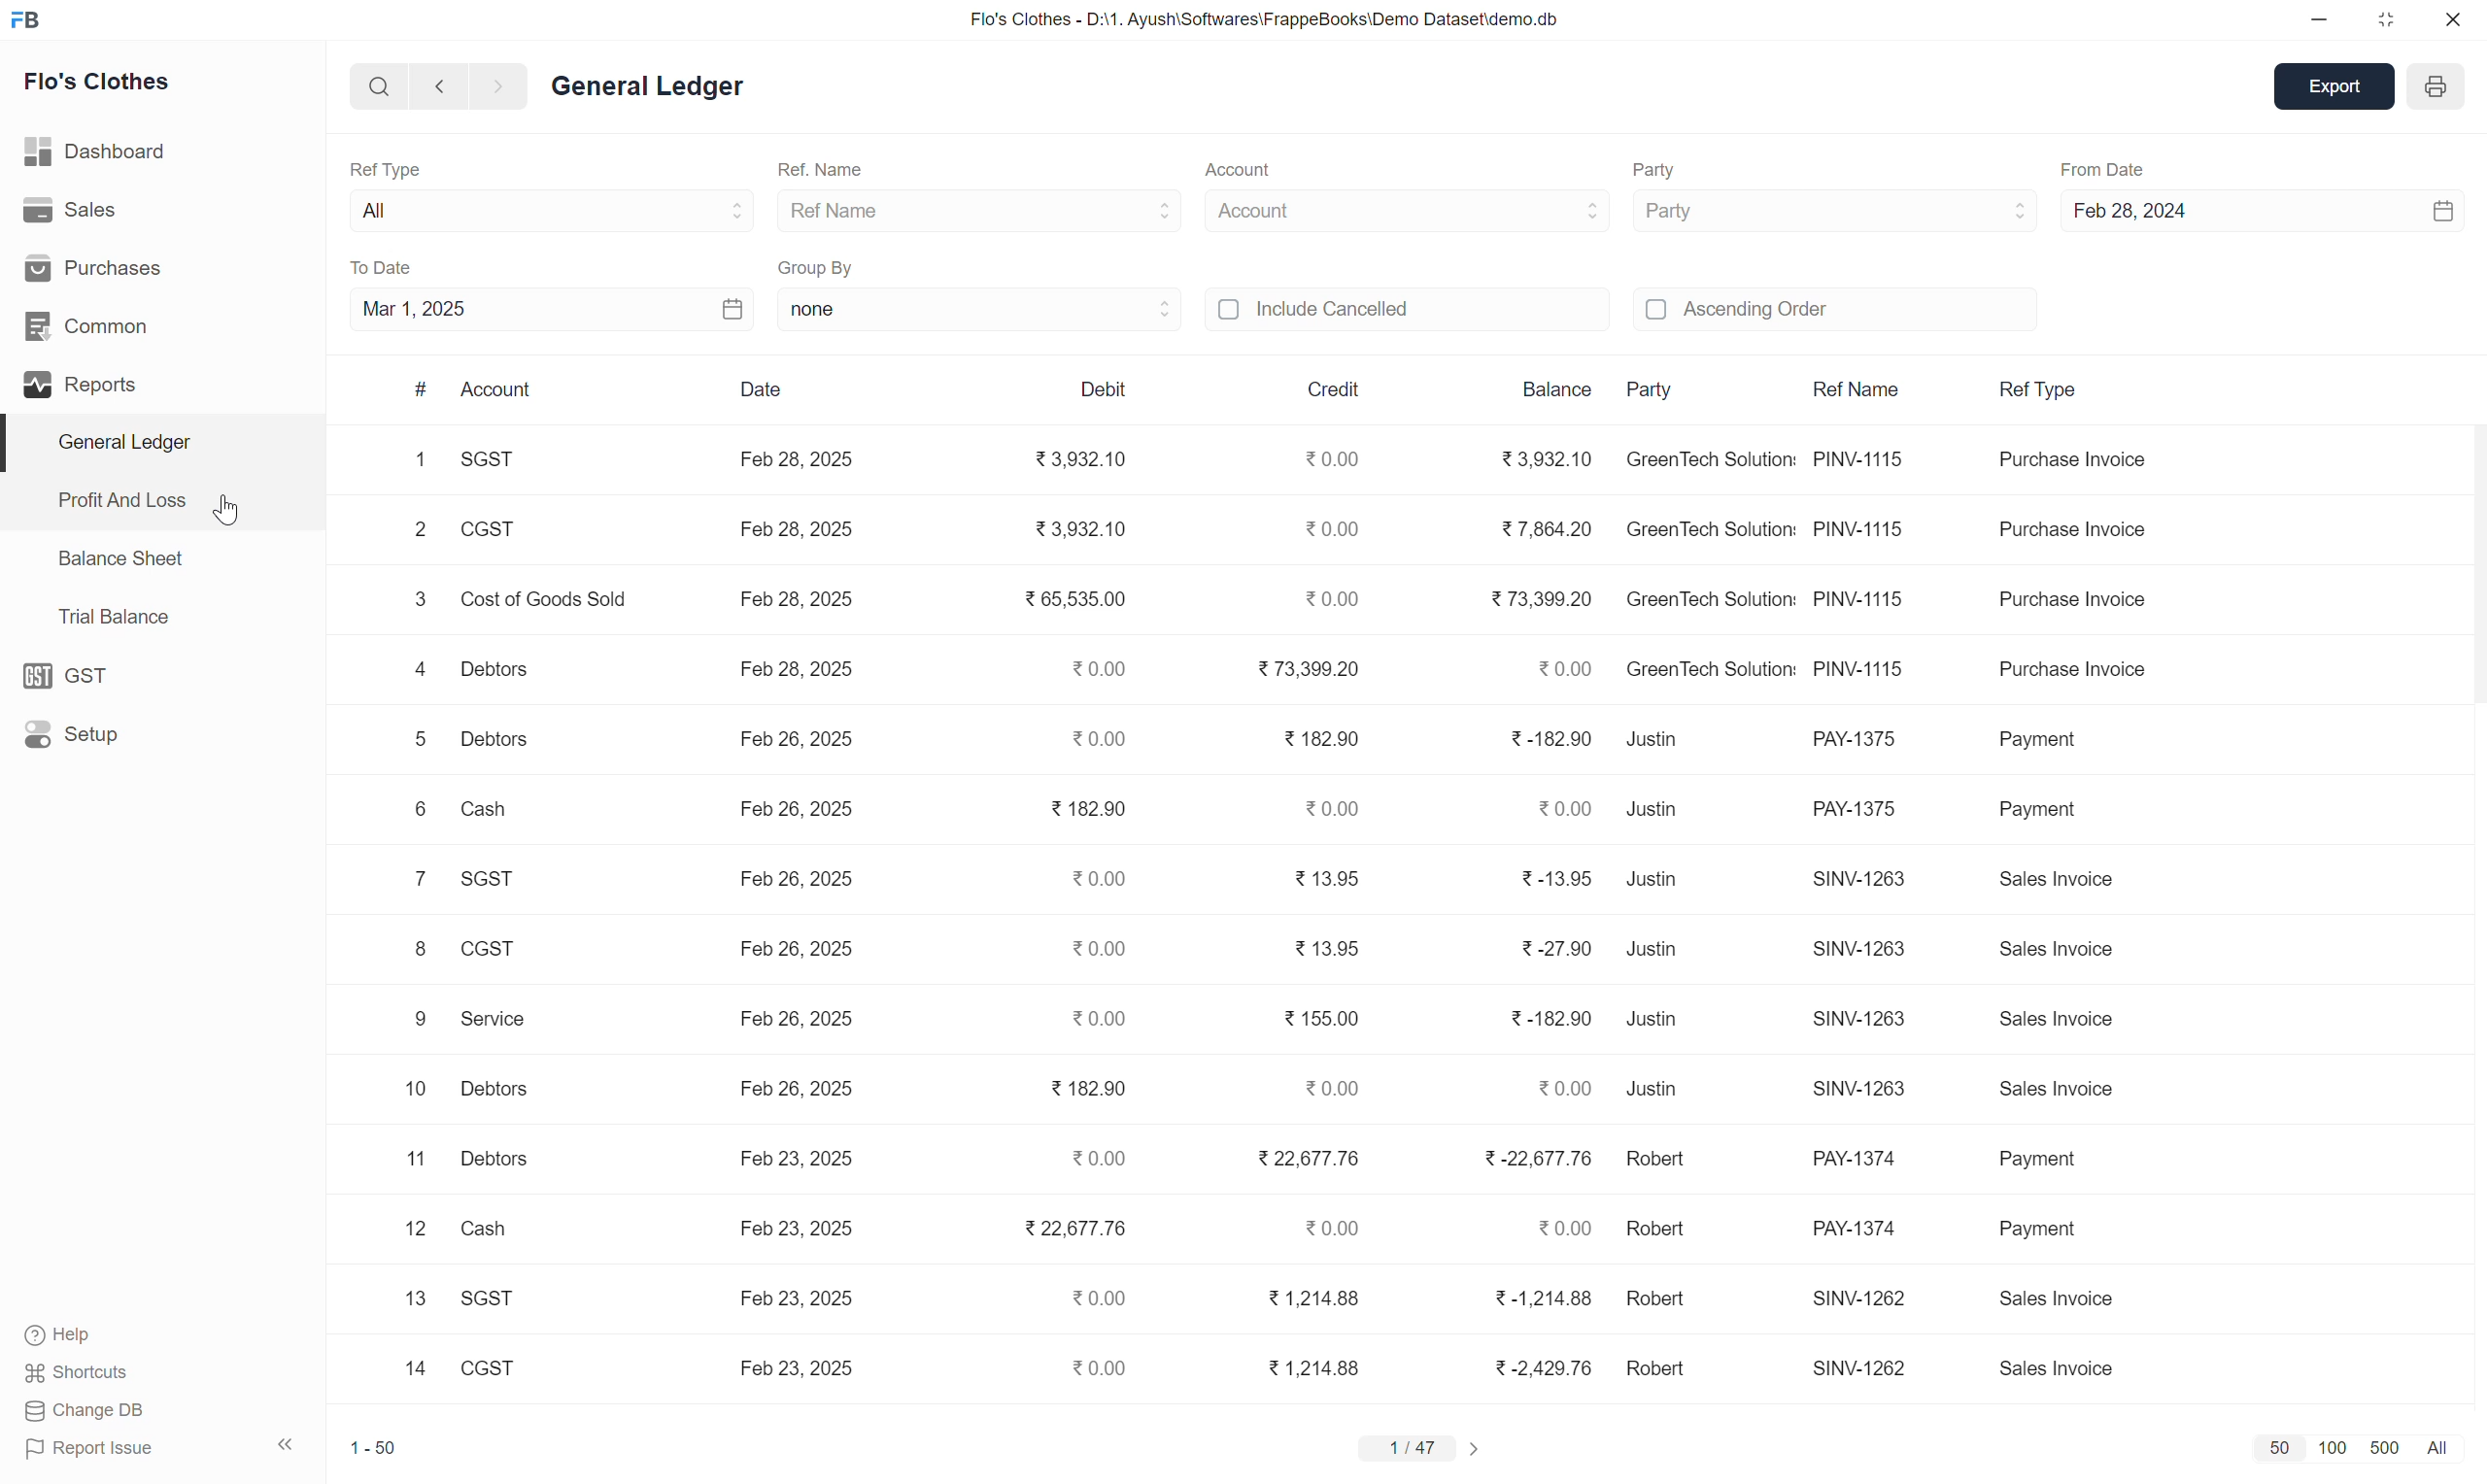  I want to click on 6, so click(413, 813).